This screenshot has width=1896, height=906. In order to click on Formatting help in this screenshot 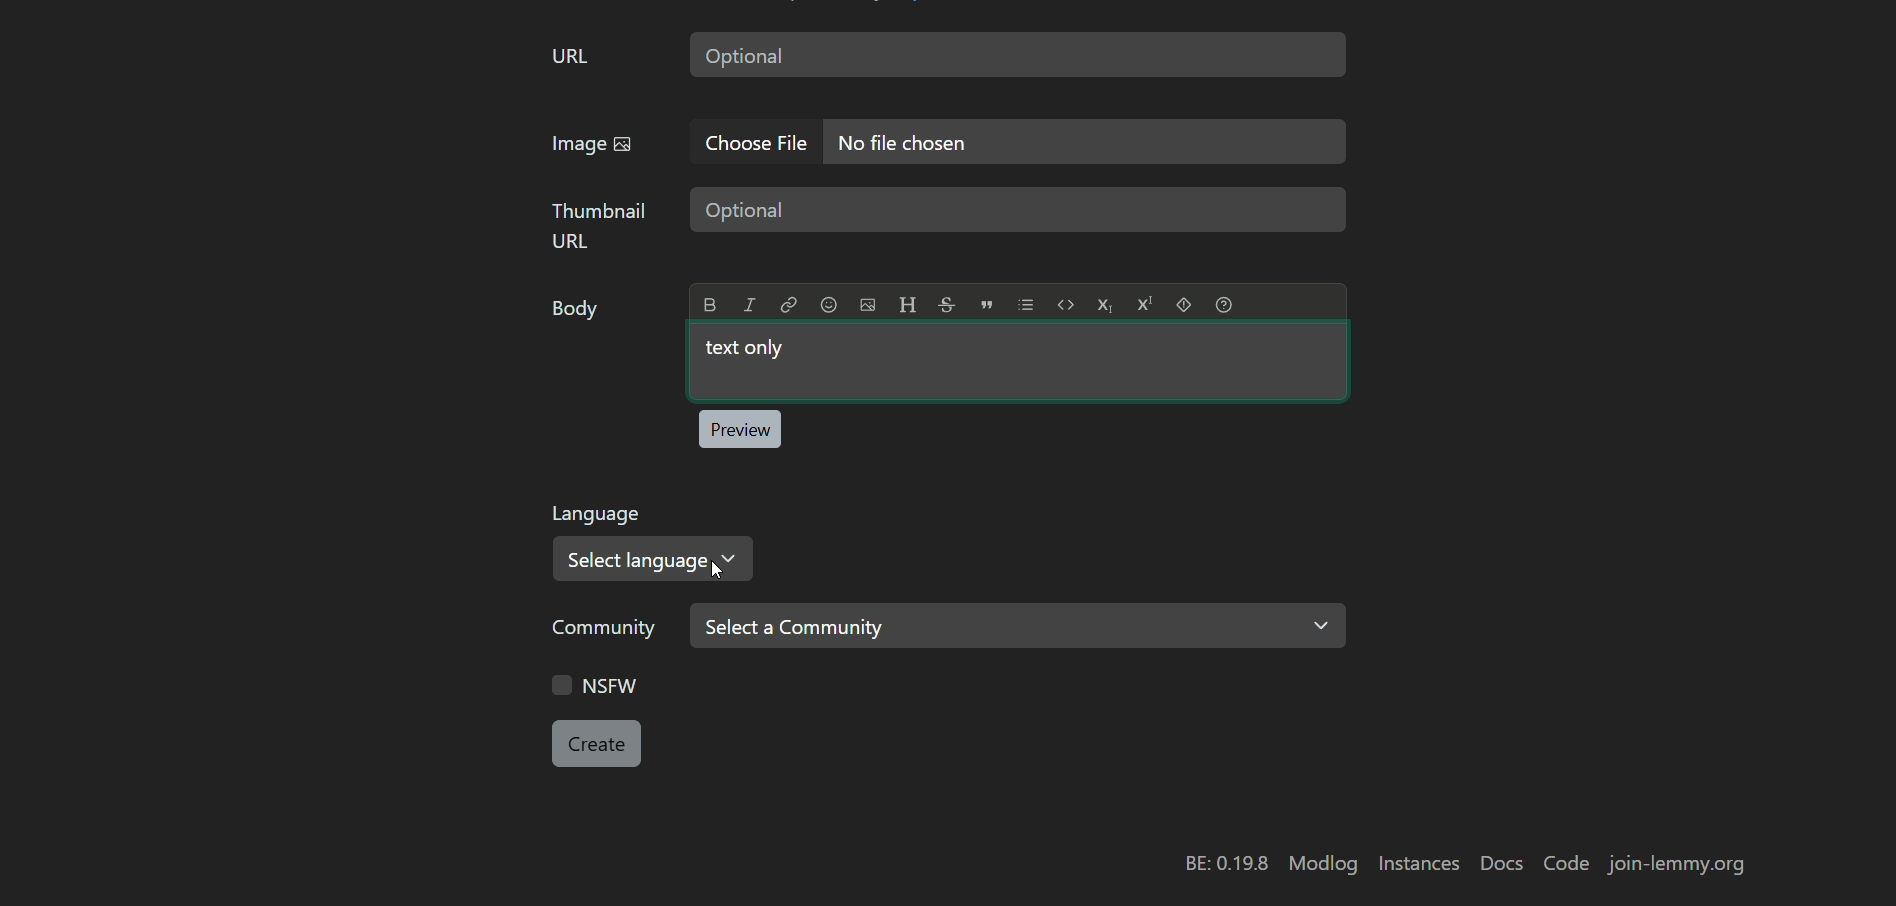, I will do `click(1224, 304)`.